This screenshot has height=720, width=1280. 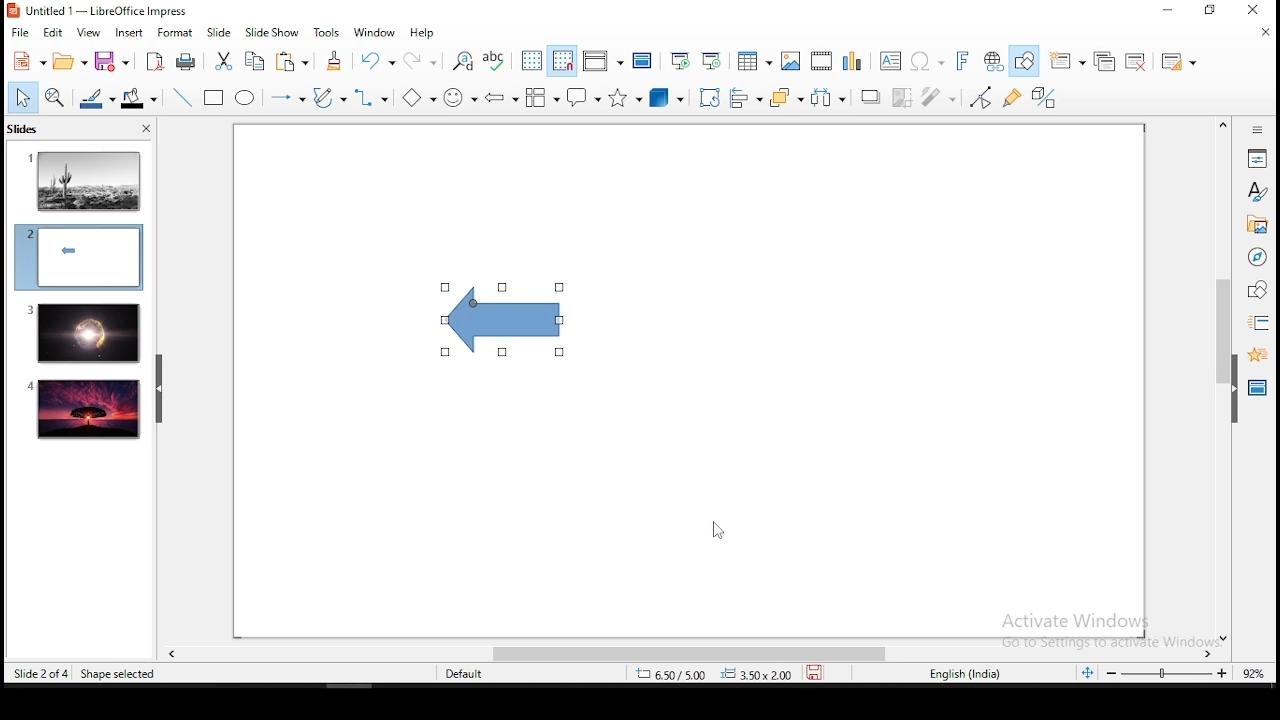 I want to click on scroll bar, so click(x=681, y=653).